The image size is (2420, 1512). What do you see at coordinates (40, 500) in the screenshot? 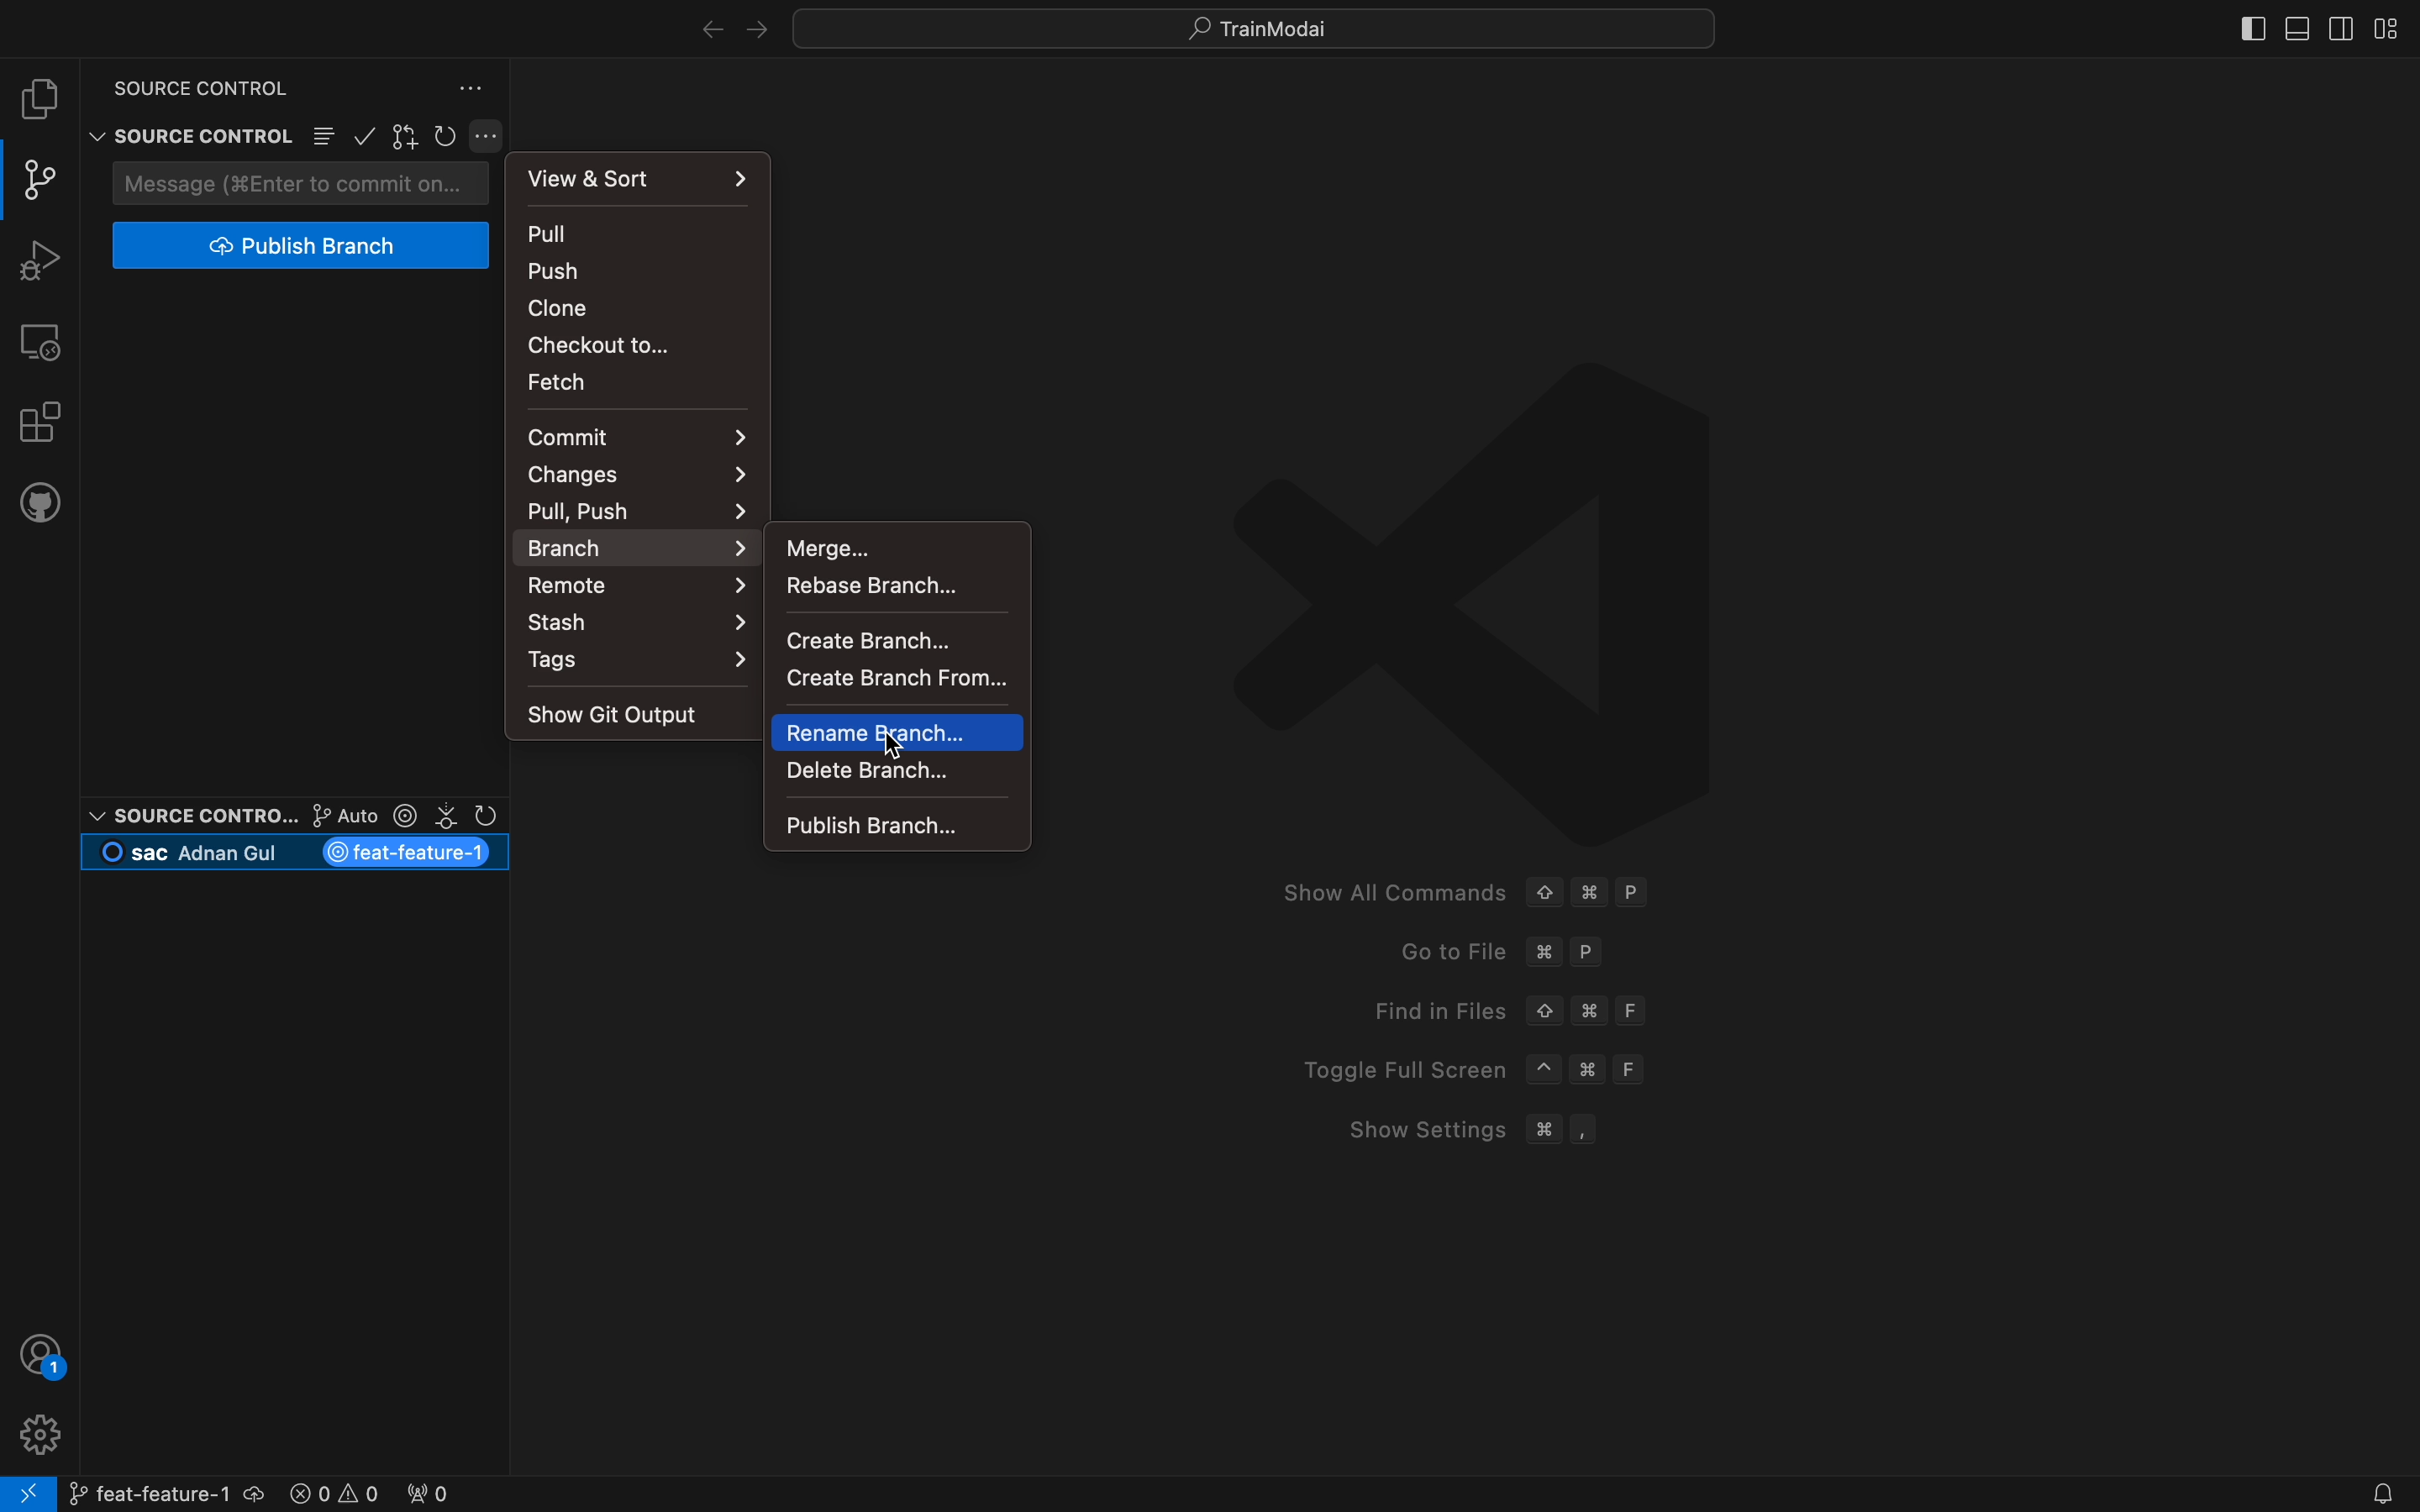
I see `github` at bounding box center [40, 500].